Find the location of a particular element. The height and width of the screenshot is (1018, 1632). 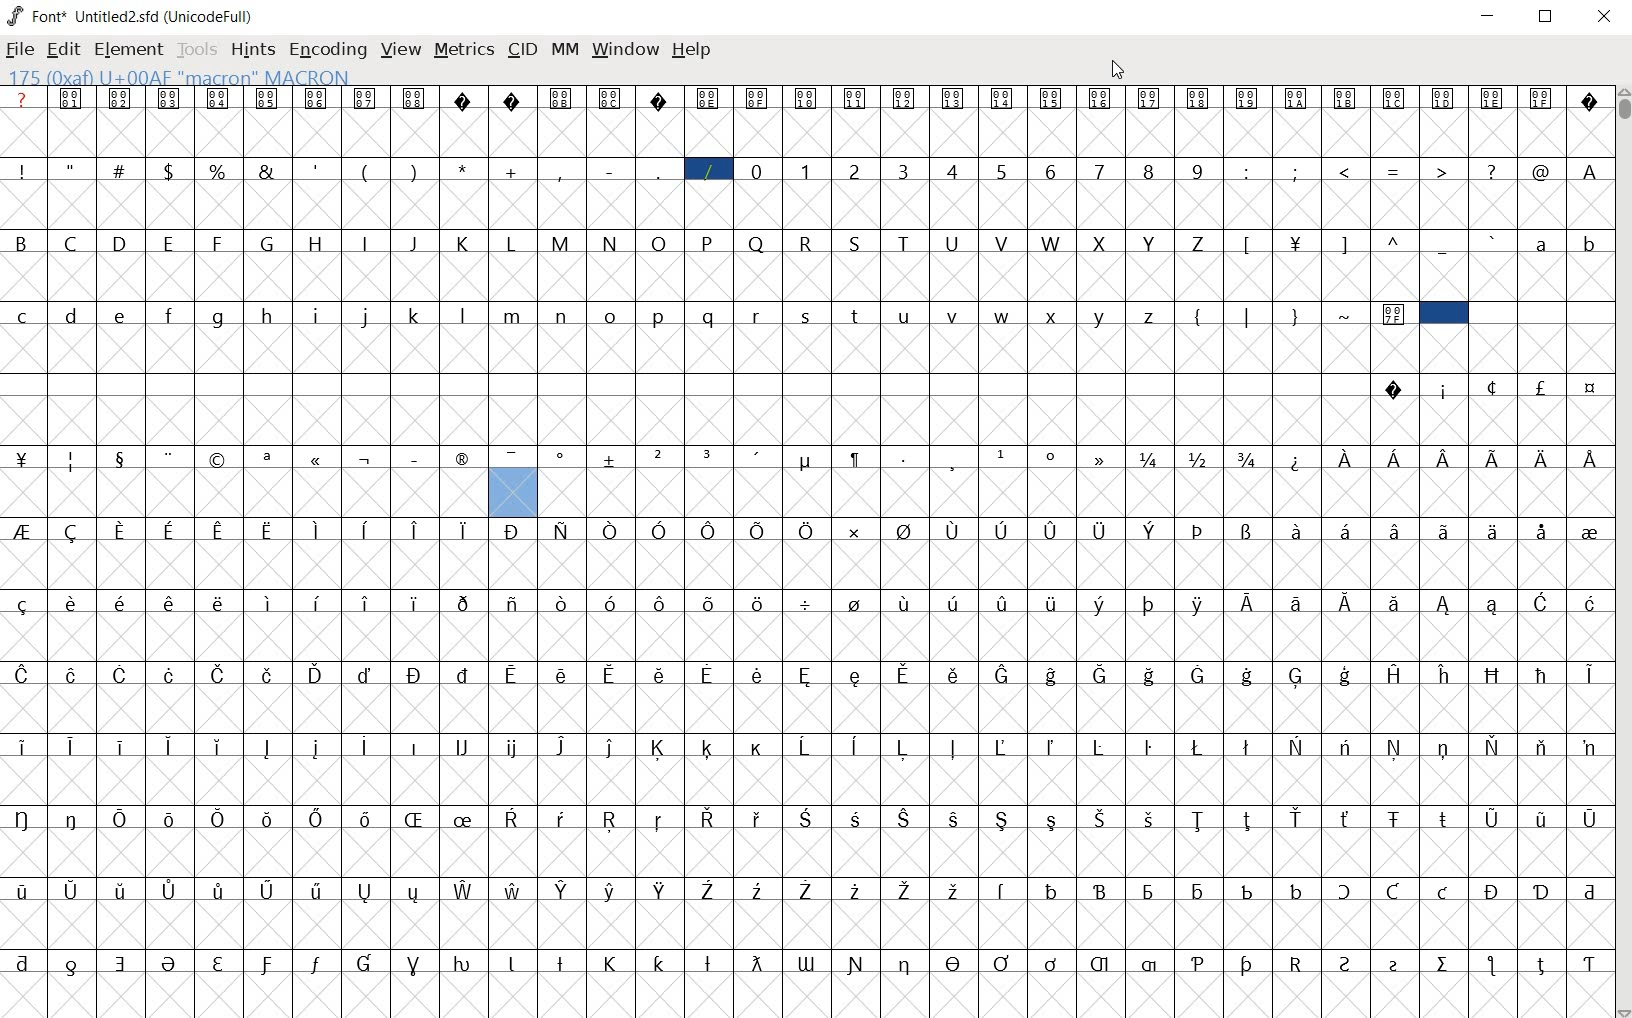

Symbol is located at coordinates (1443, 747).